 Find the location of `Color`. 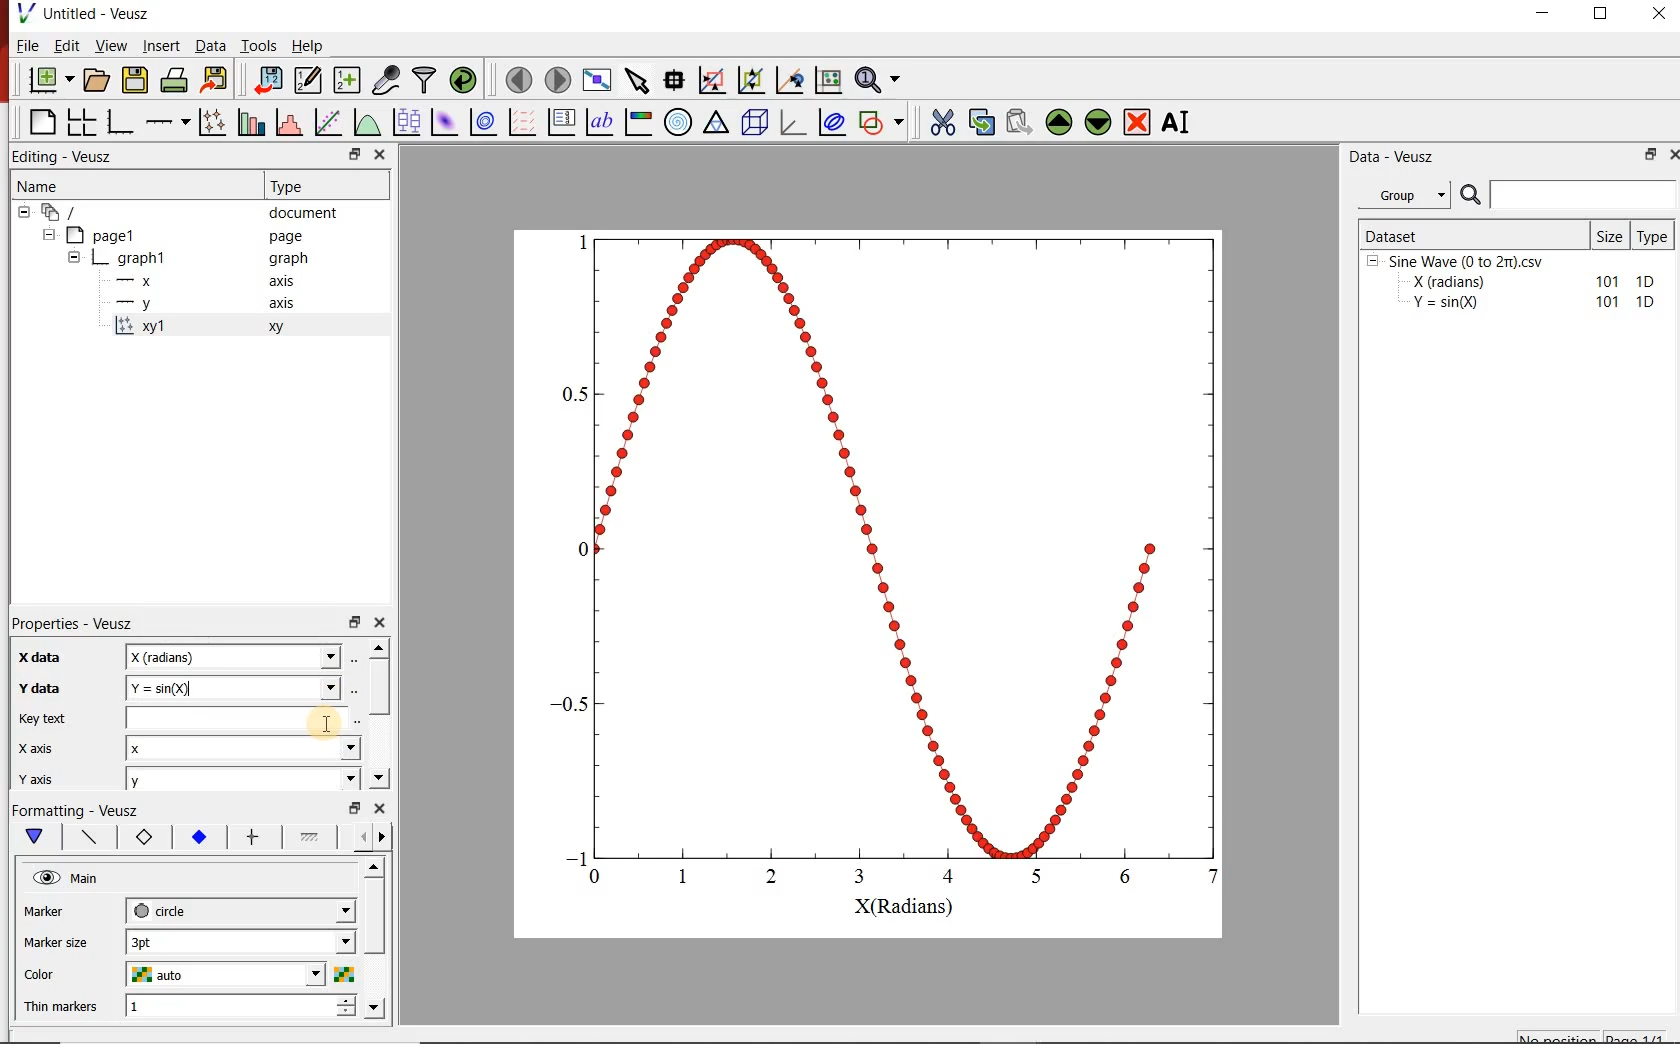

Color is located at coordinates (46, 972).